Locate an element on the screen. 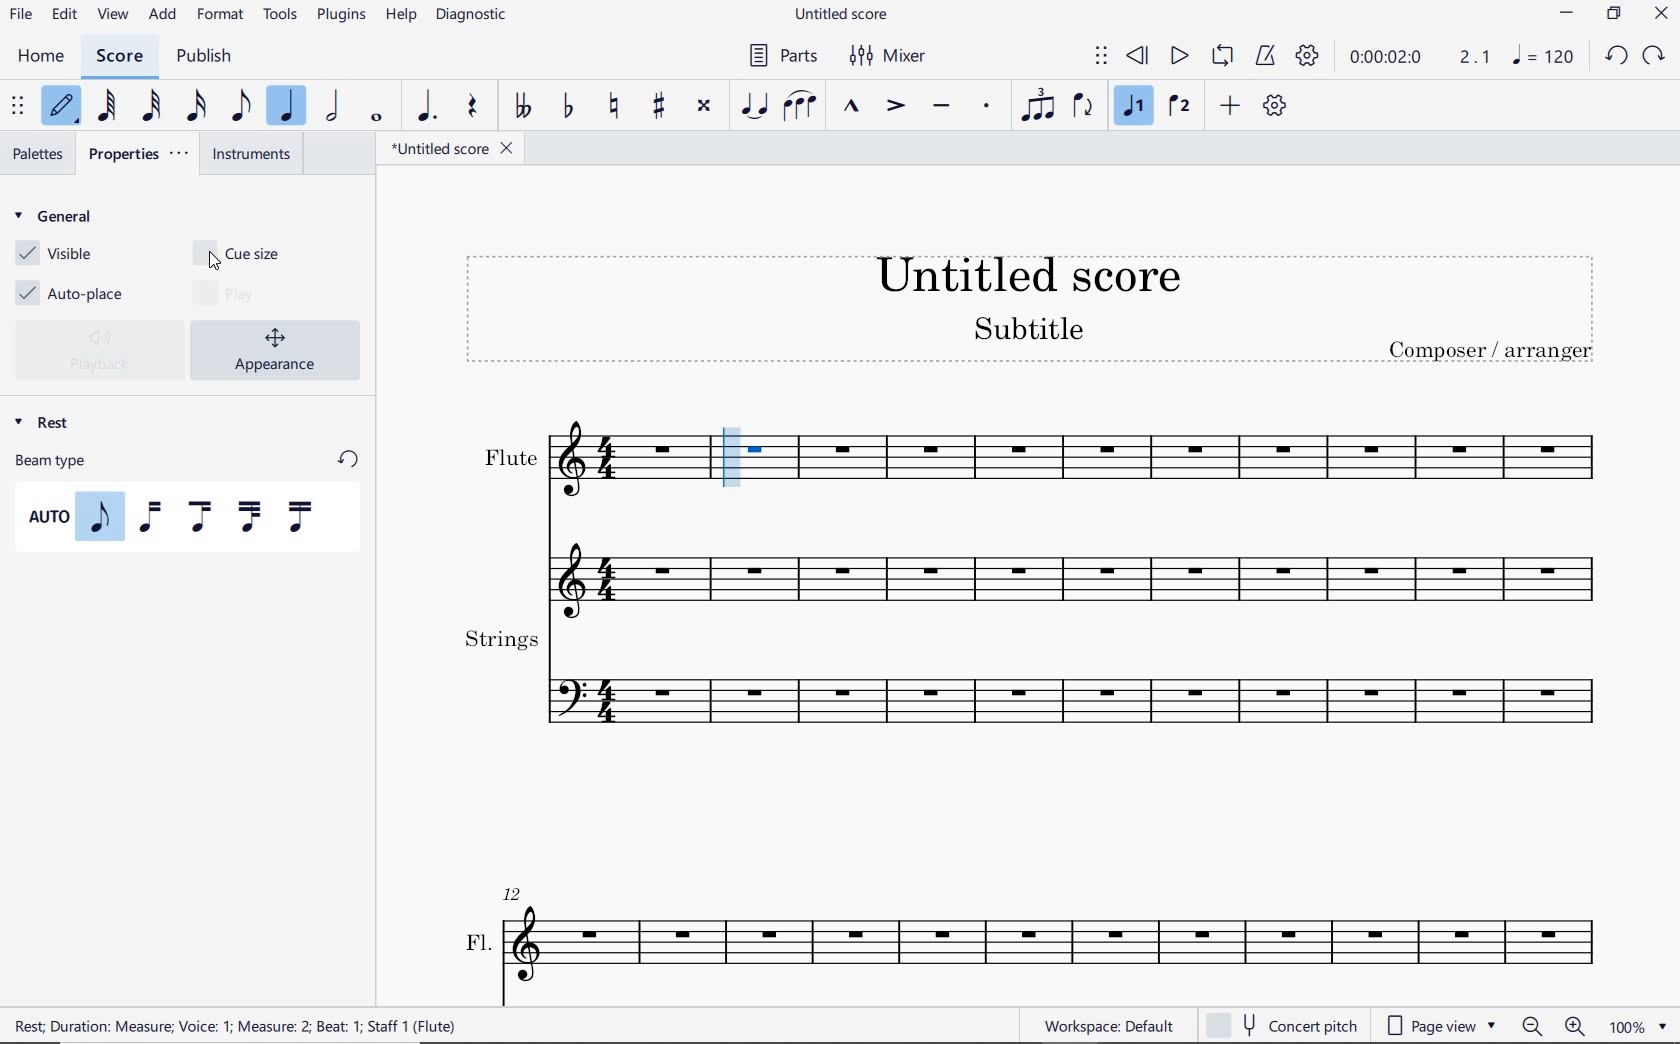 This screenshot has height=1044, width=1680. AUGMENTATION DOT is located at coordinates (427, 107).